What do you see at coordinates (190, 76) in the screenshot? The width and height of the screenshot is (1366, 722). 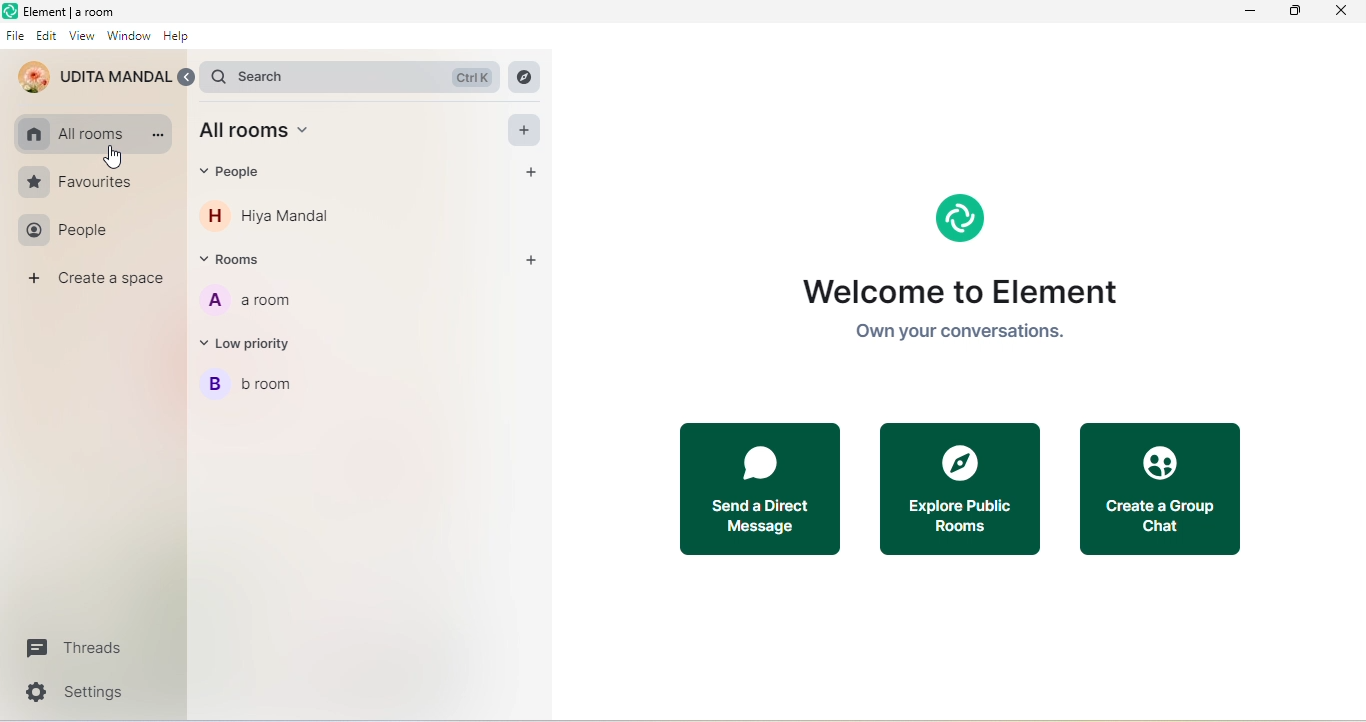 I see `Back ` at bounding box center [190, 76].